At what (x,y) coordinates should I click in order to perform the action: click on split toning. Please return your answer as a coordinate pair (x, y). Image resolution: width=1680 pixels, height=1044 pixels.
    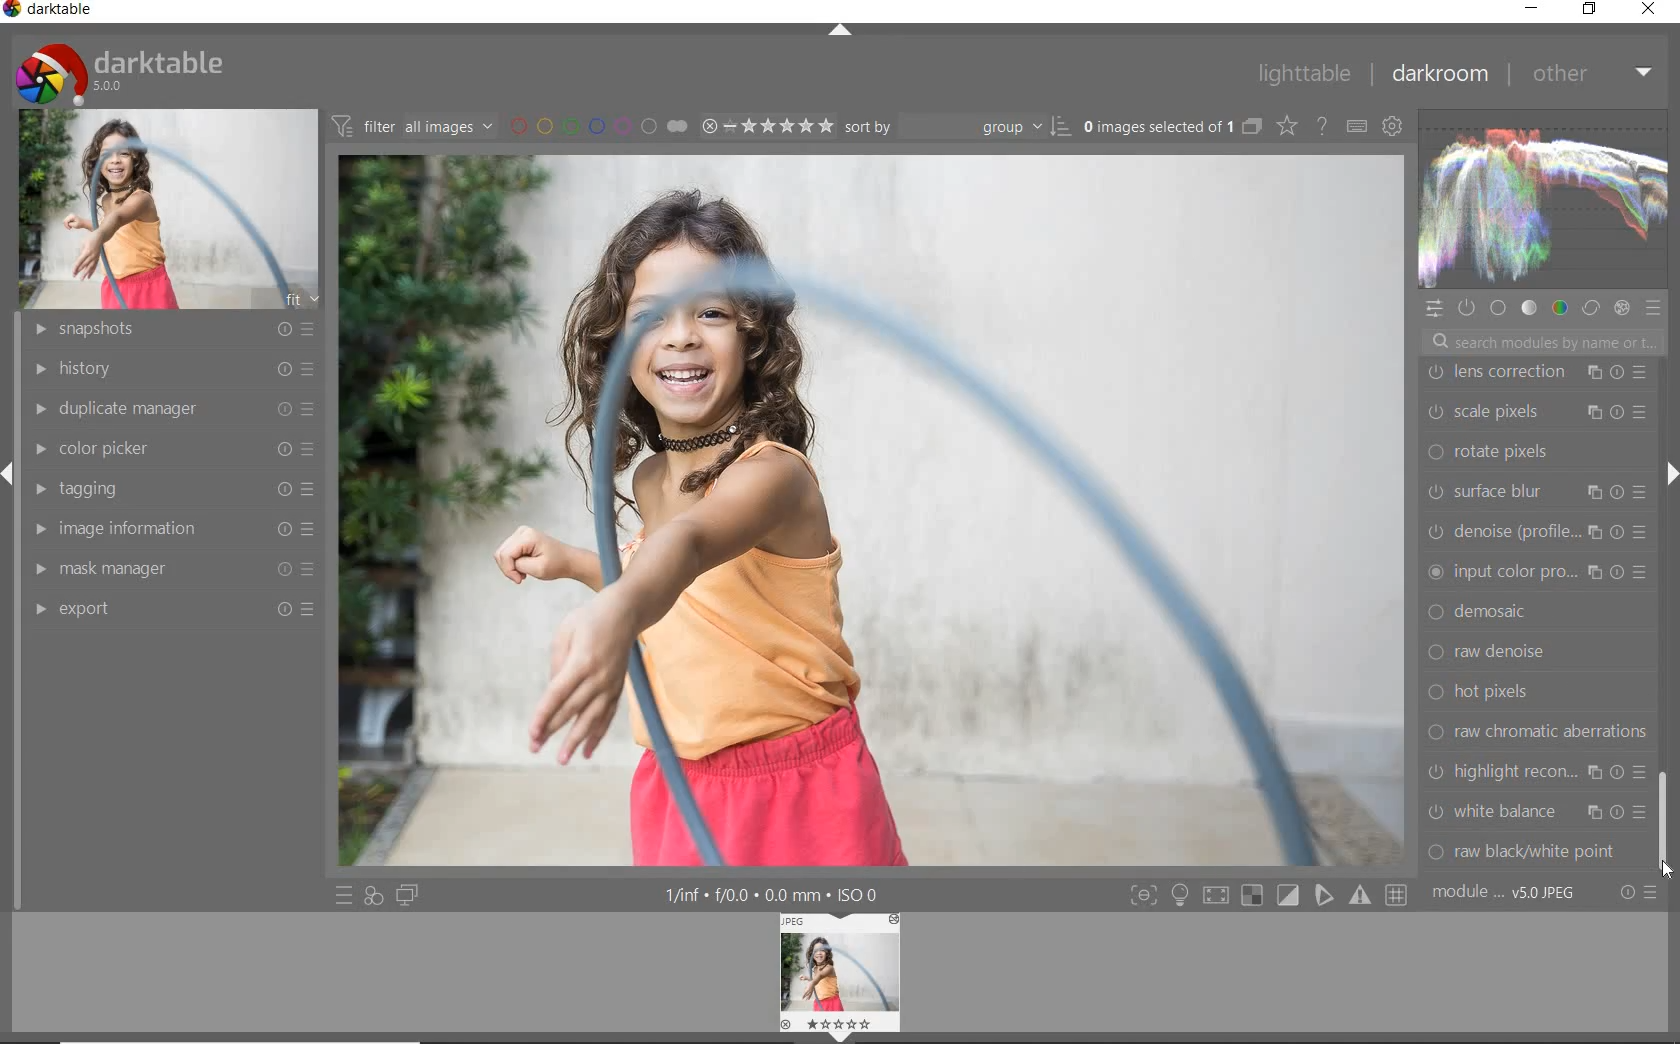
    Looking at the image, I should click on (1538, 617).